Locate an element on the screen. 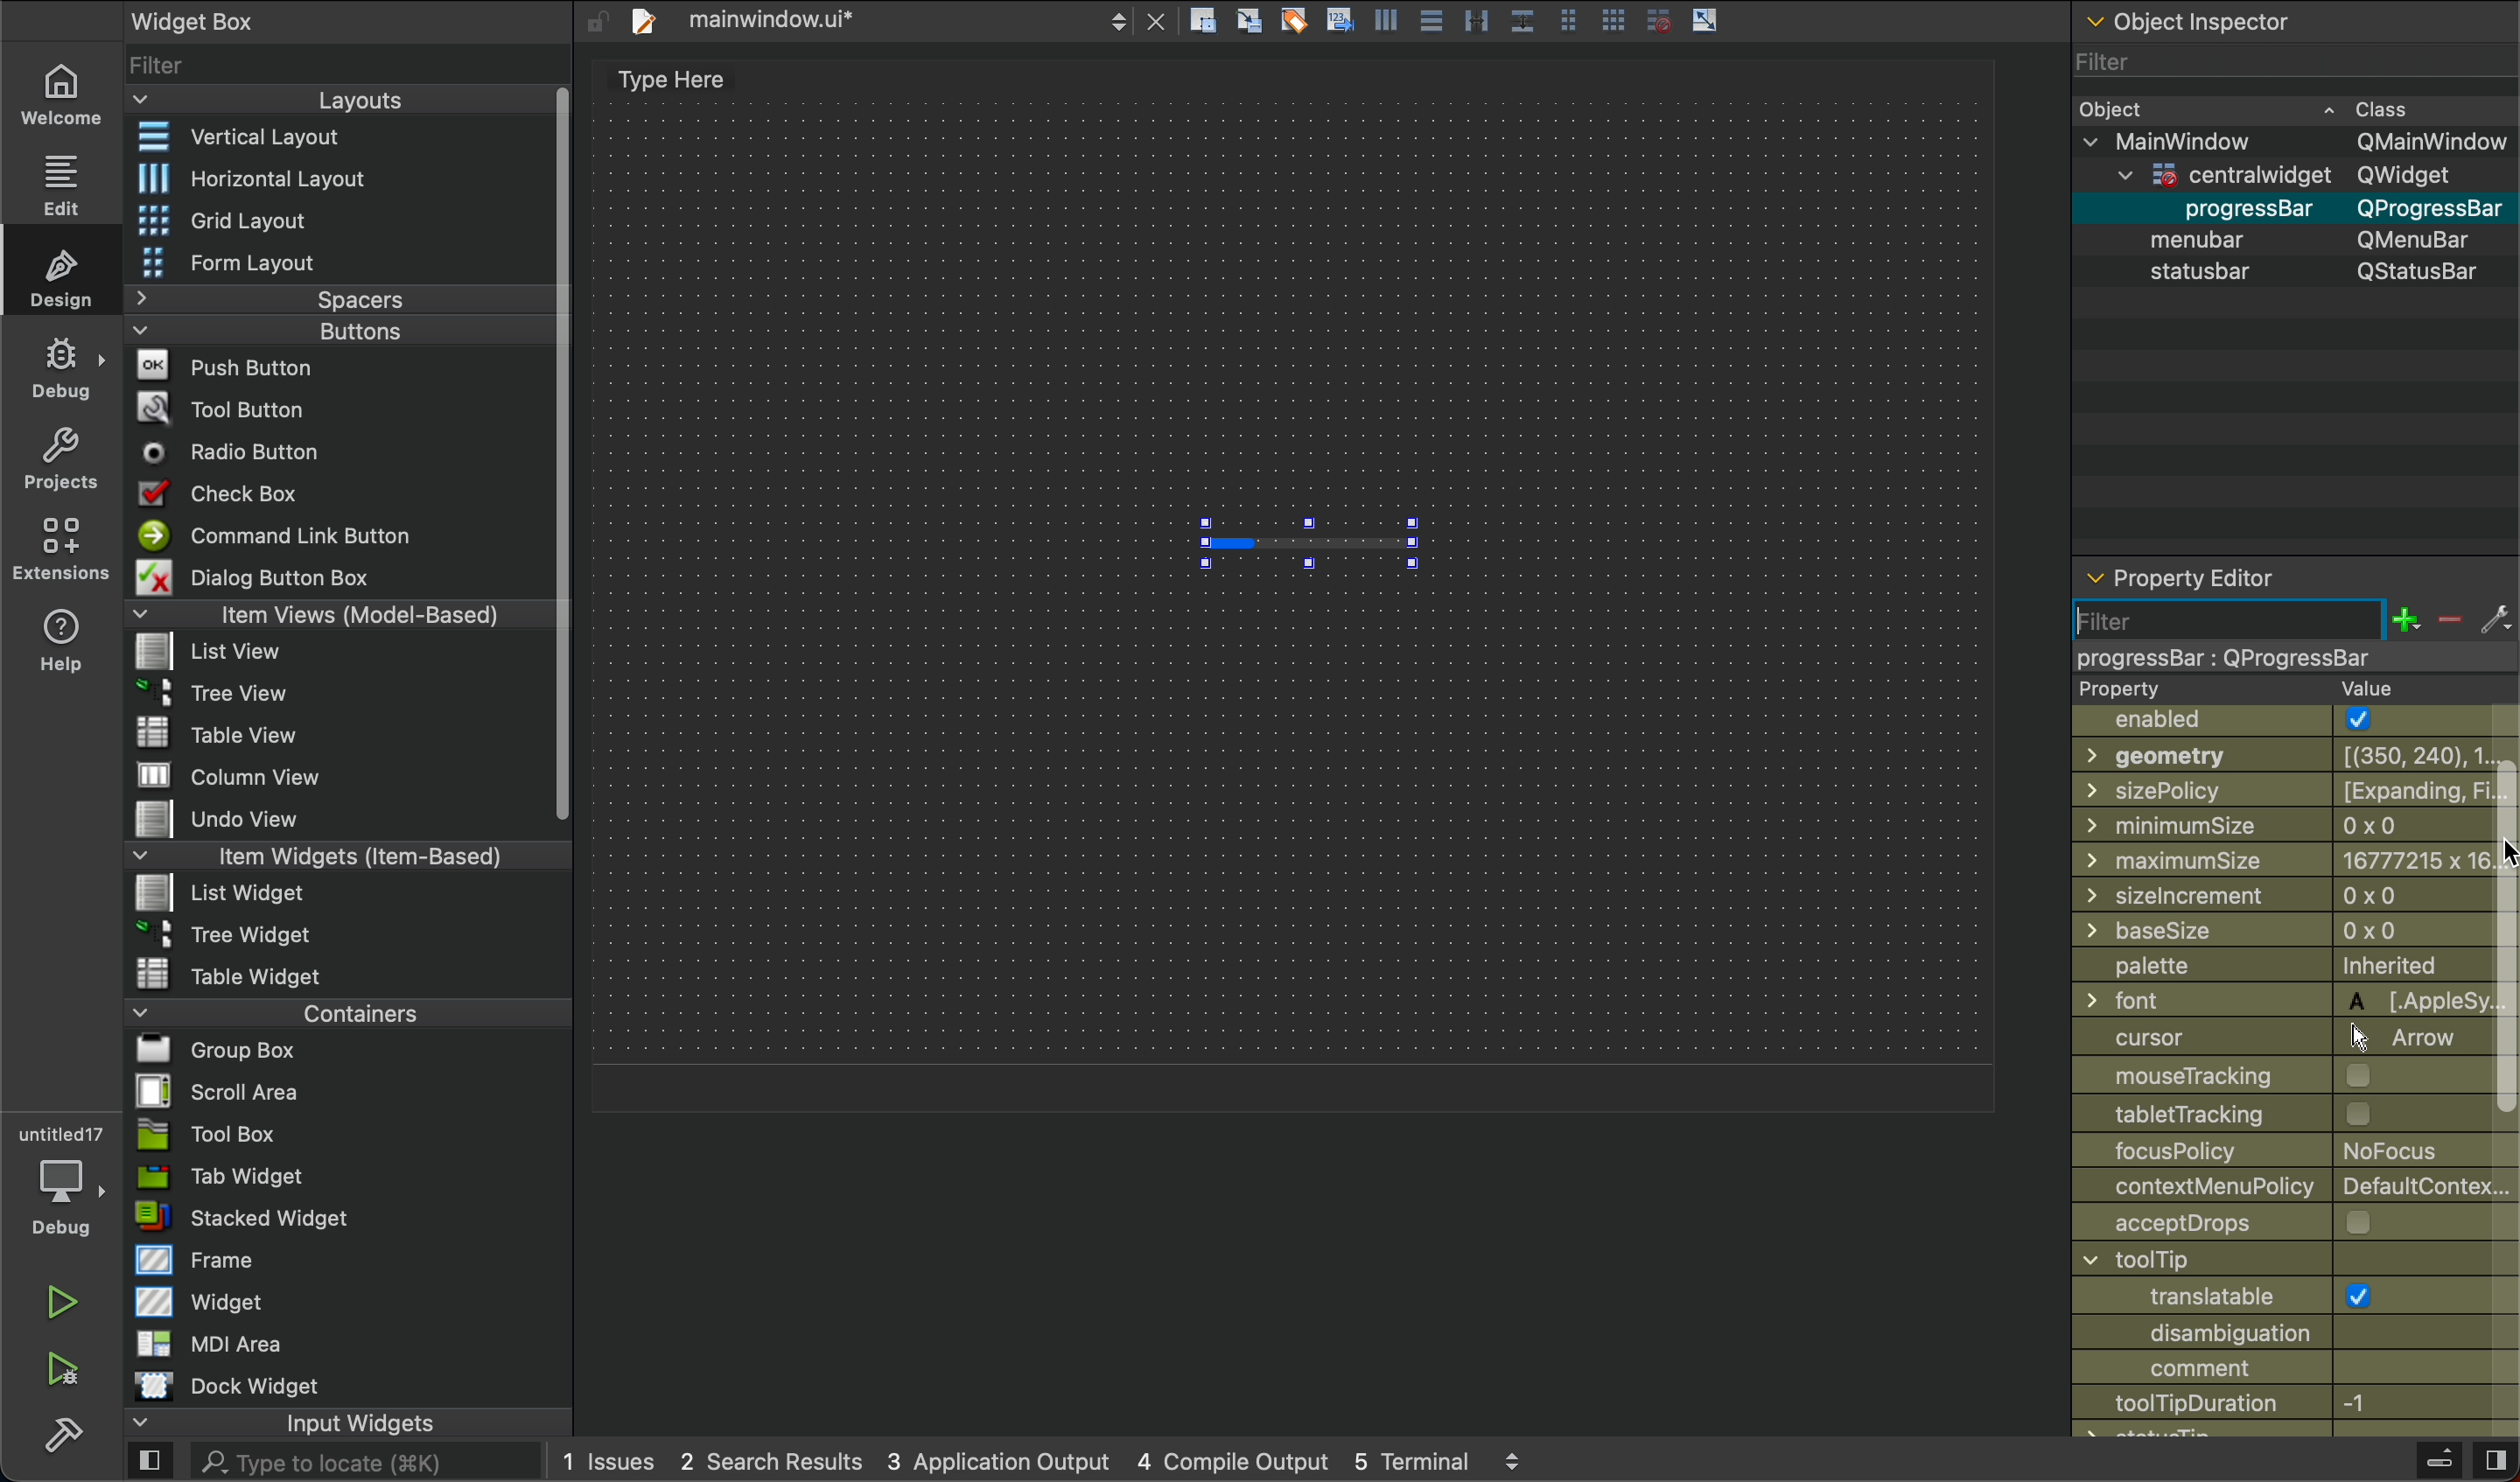 The height and width of the screenshot is (1482, 2520). Dialog Button is located at coordinates (277, 576).